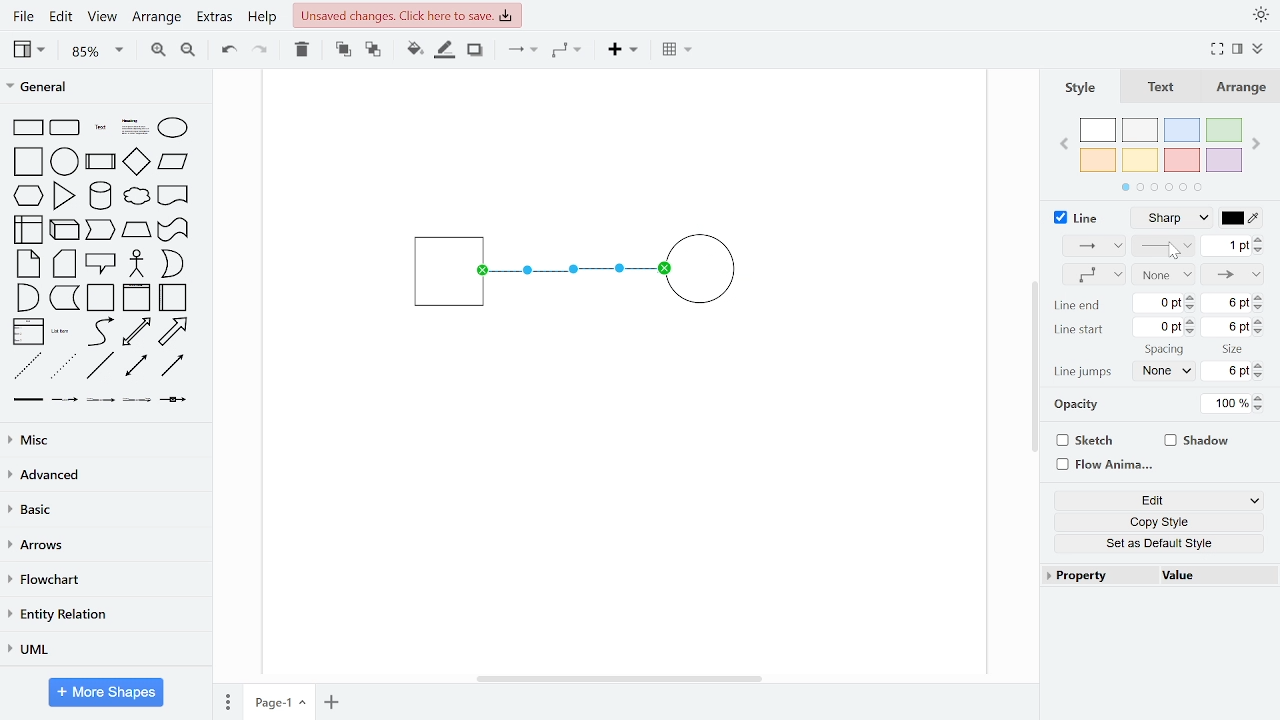  Describe the element at coordinates (136, 332) in the screenshot. I see `bidirectional arrow` at that location.